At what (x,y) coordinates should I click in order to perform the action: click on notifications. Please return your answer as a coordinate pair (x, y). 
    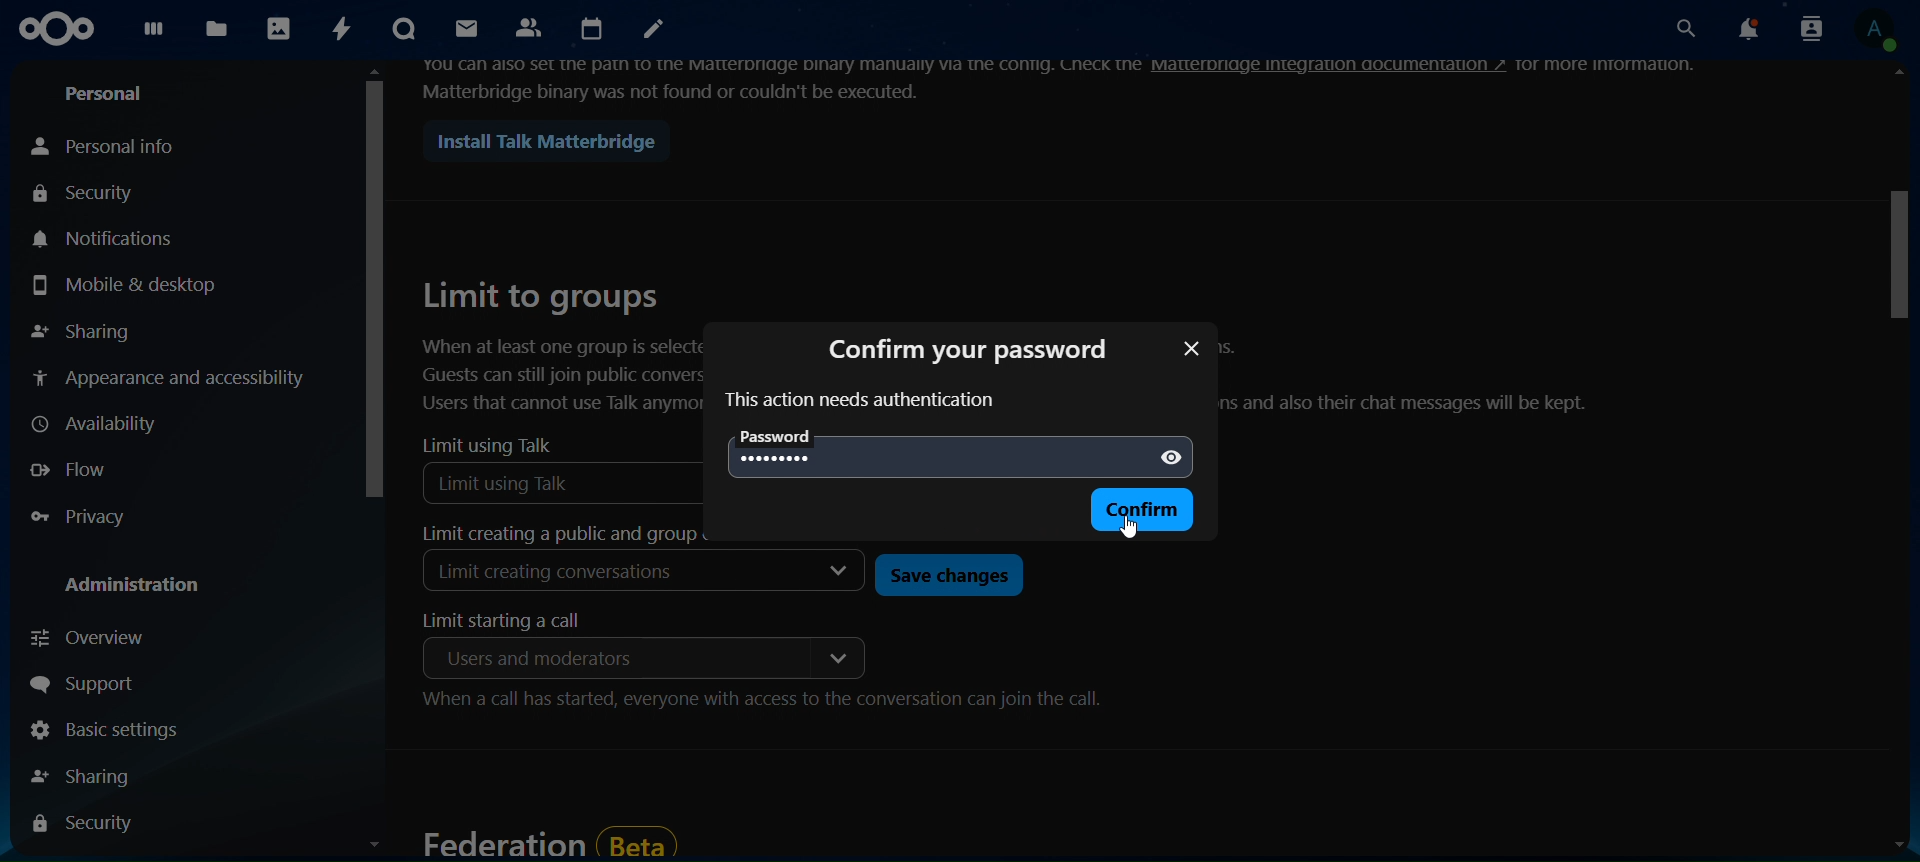
    Looking at the image, I should click on (111, 238).